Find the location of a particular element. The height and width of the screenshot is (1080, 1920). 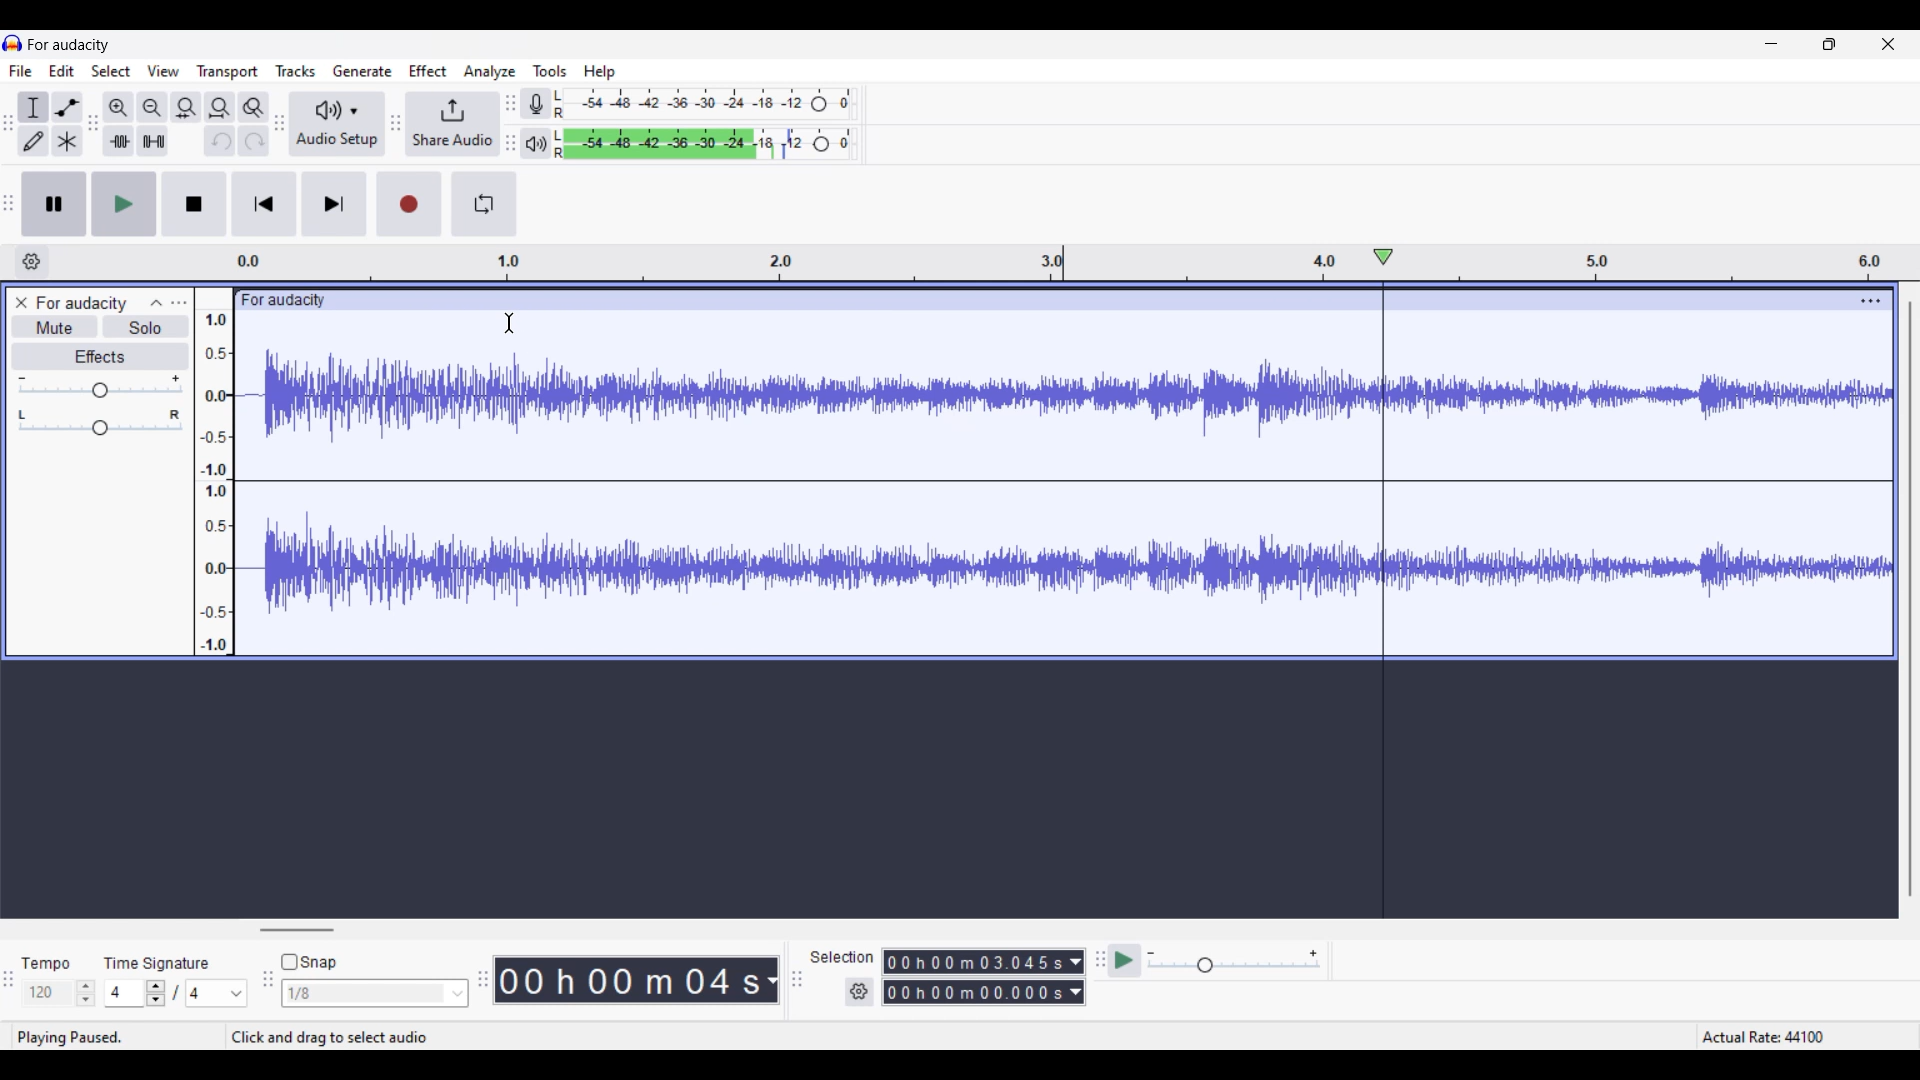

Edit menu is located at coordinates (61, 71).